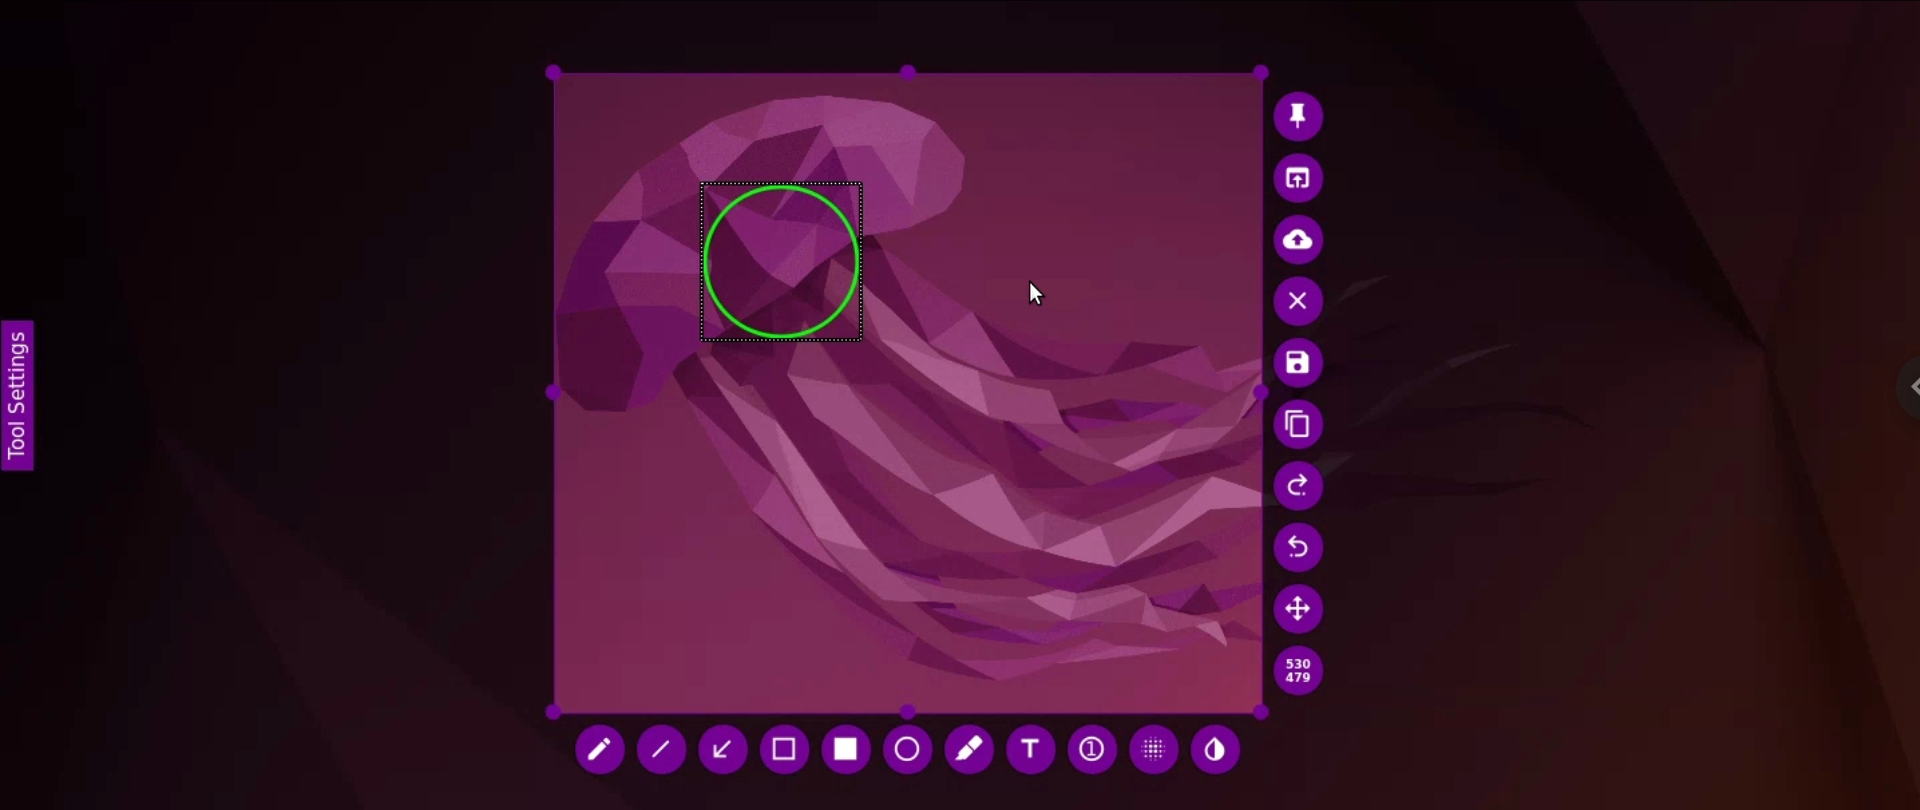 The width and height of the screenshot is (1920, 810). Describe the element at coordinates (1298, 362) in the screenshot. I see `save` at that location.